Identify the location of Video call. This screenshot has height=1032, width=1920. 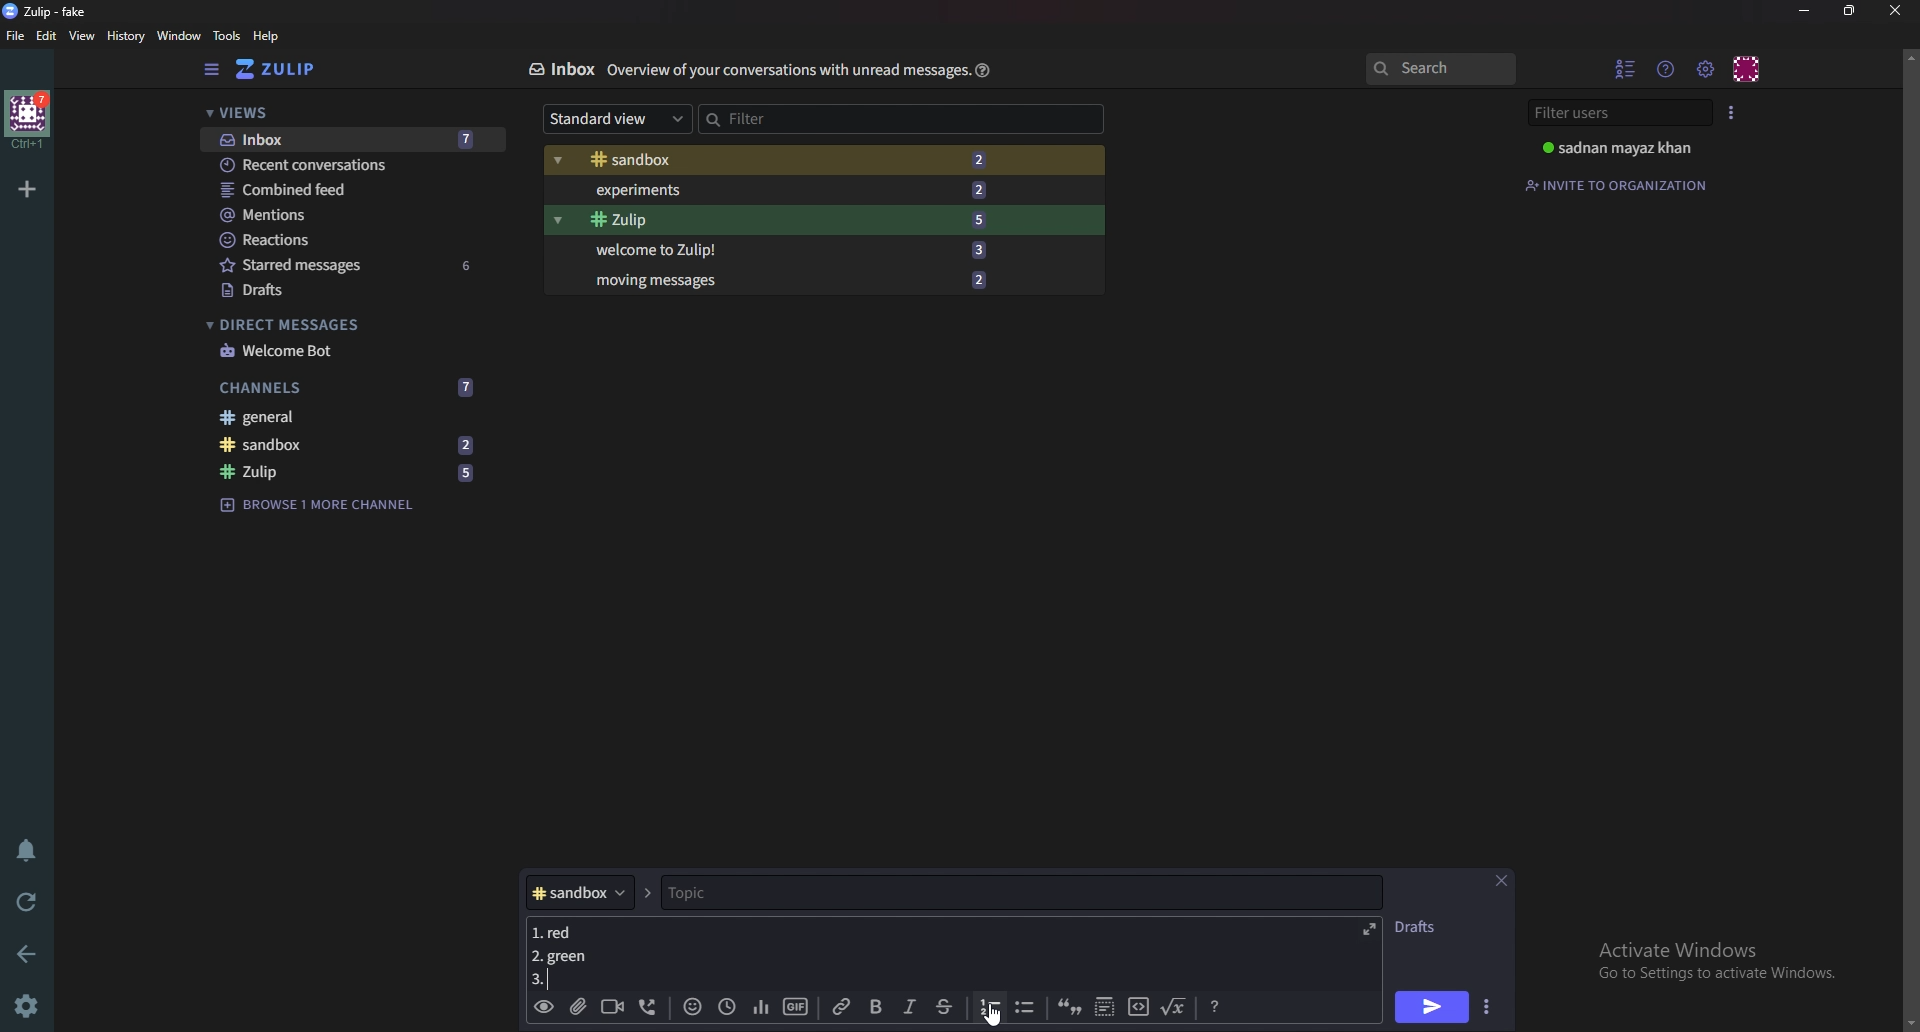
(610, 1006).